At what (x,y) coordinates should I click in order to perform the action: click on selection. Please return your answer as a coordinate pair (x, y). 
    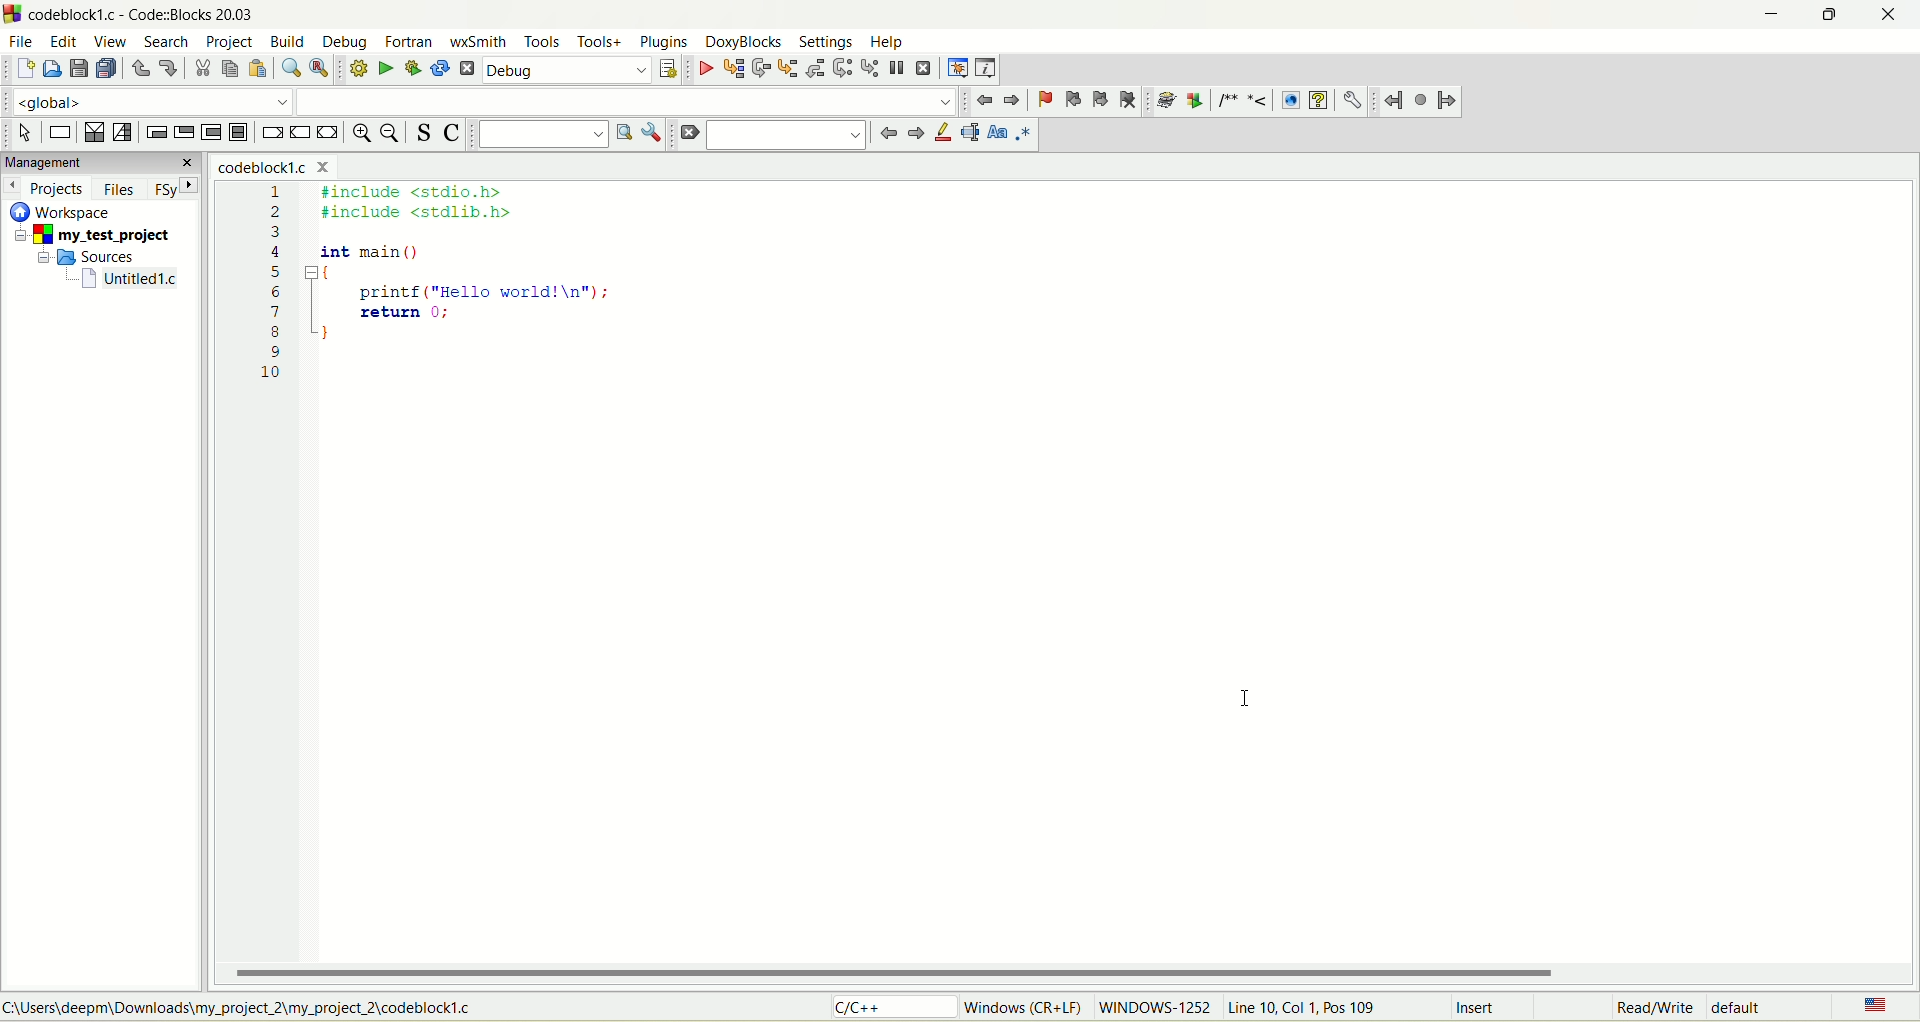
    Looking at the image, I should click on (123, 134).